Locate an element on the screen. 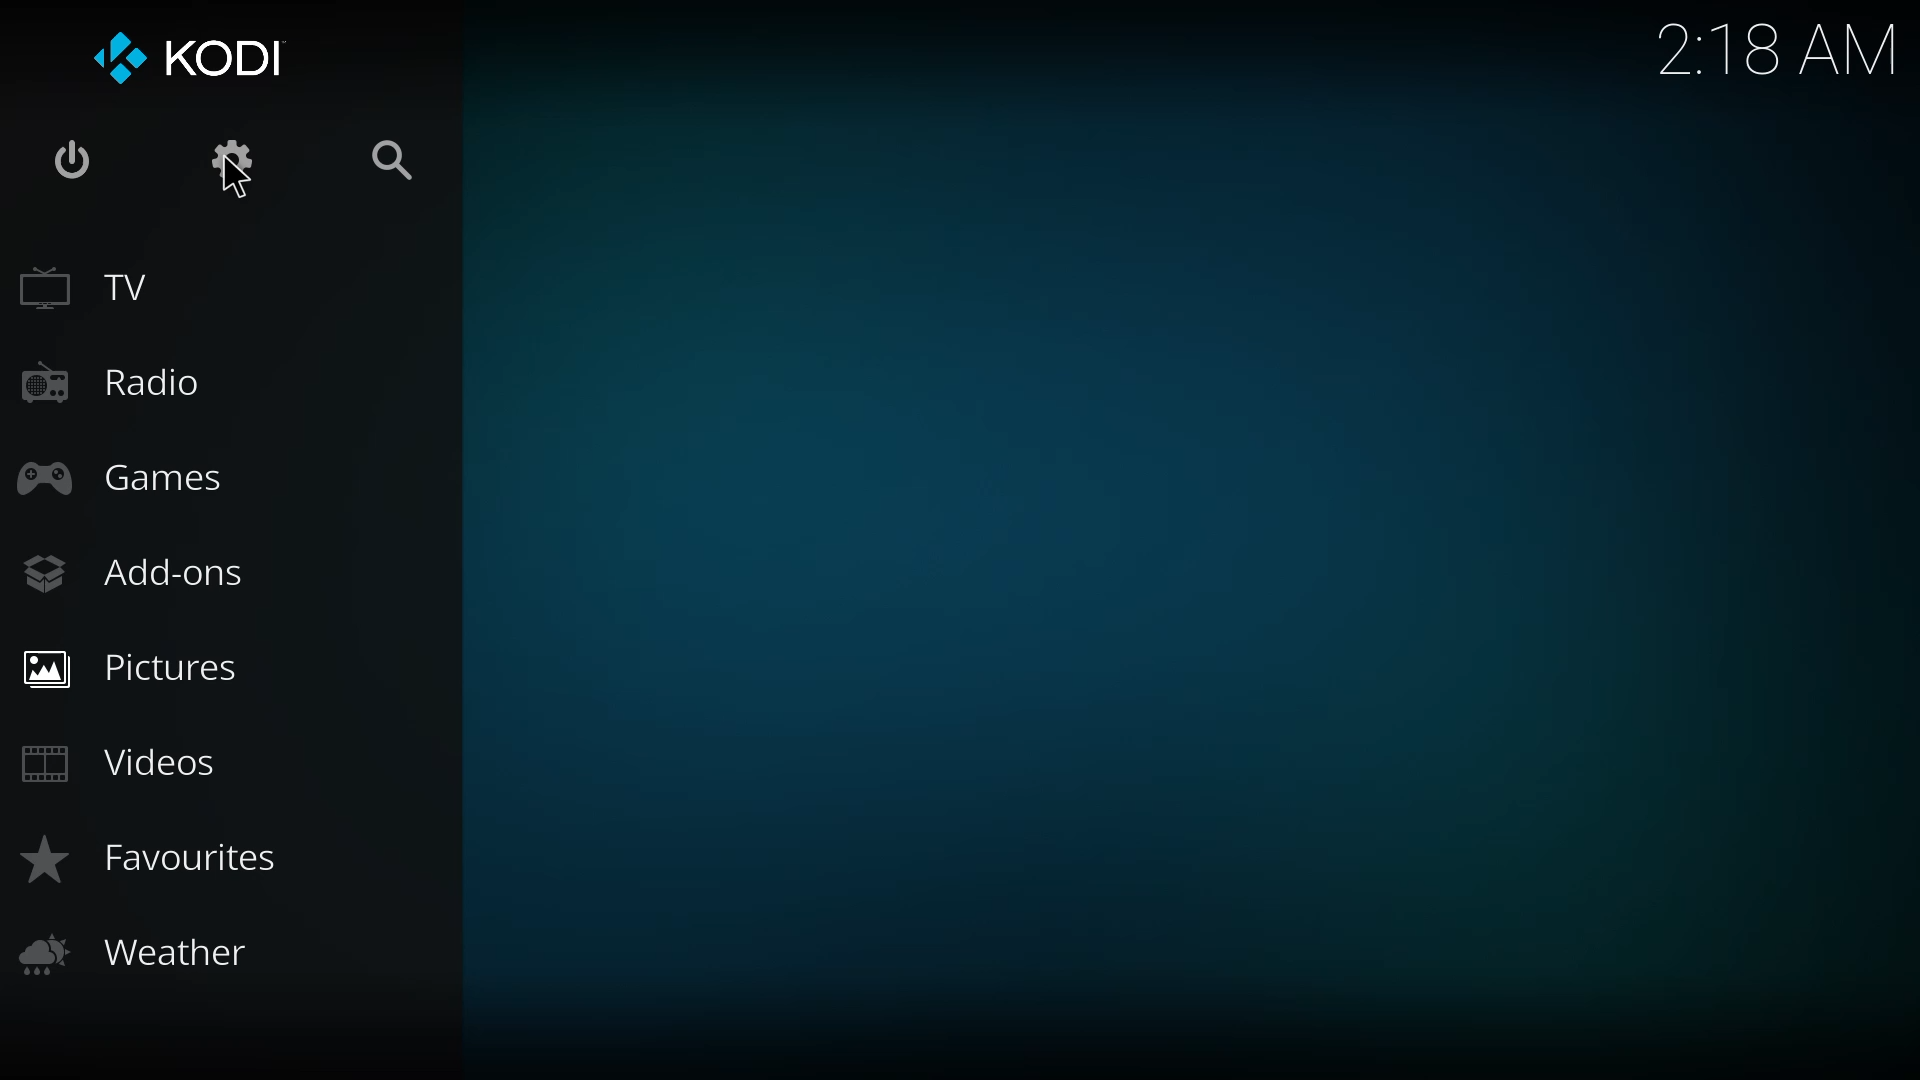 The image size is (1920, 1080). games is located at coordinates (133, 477).